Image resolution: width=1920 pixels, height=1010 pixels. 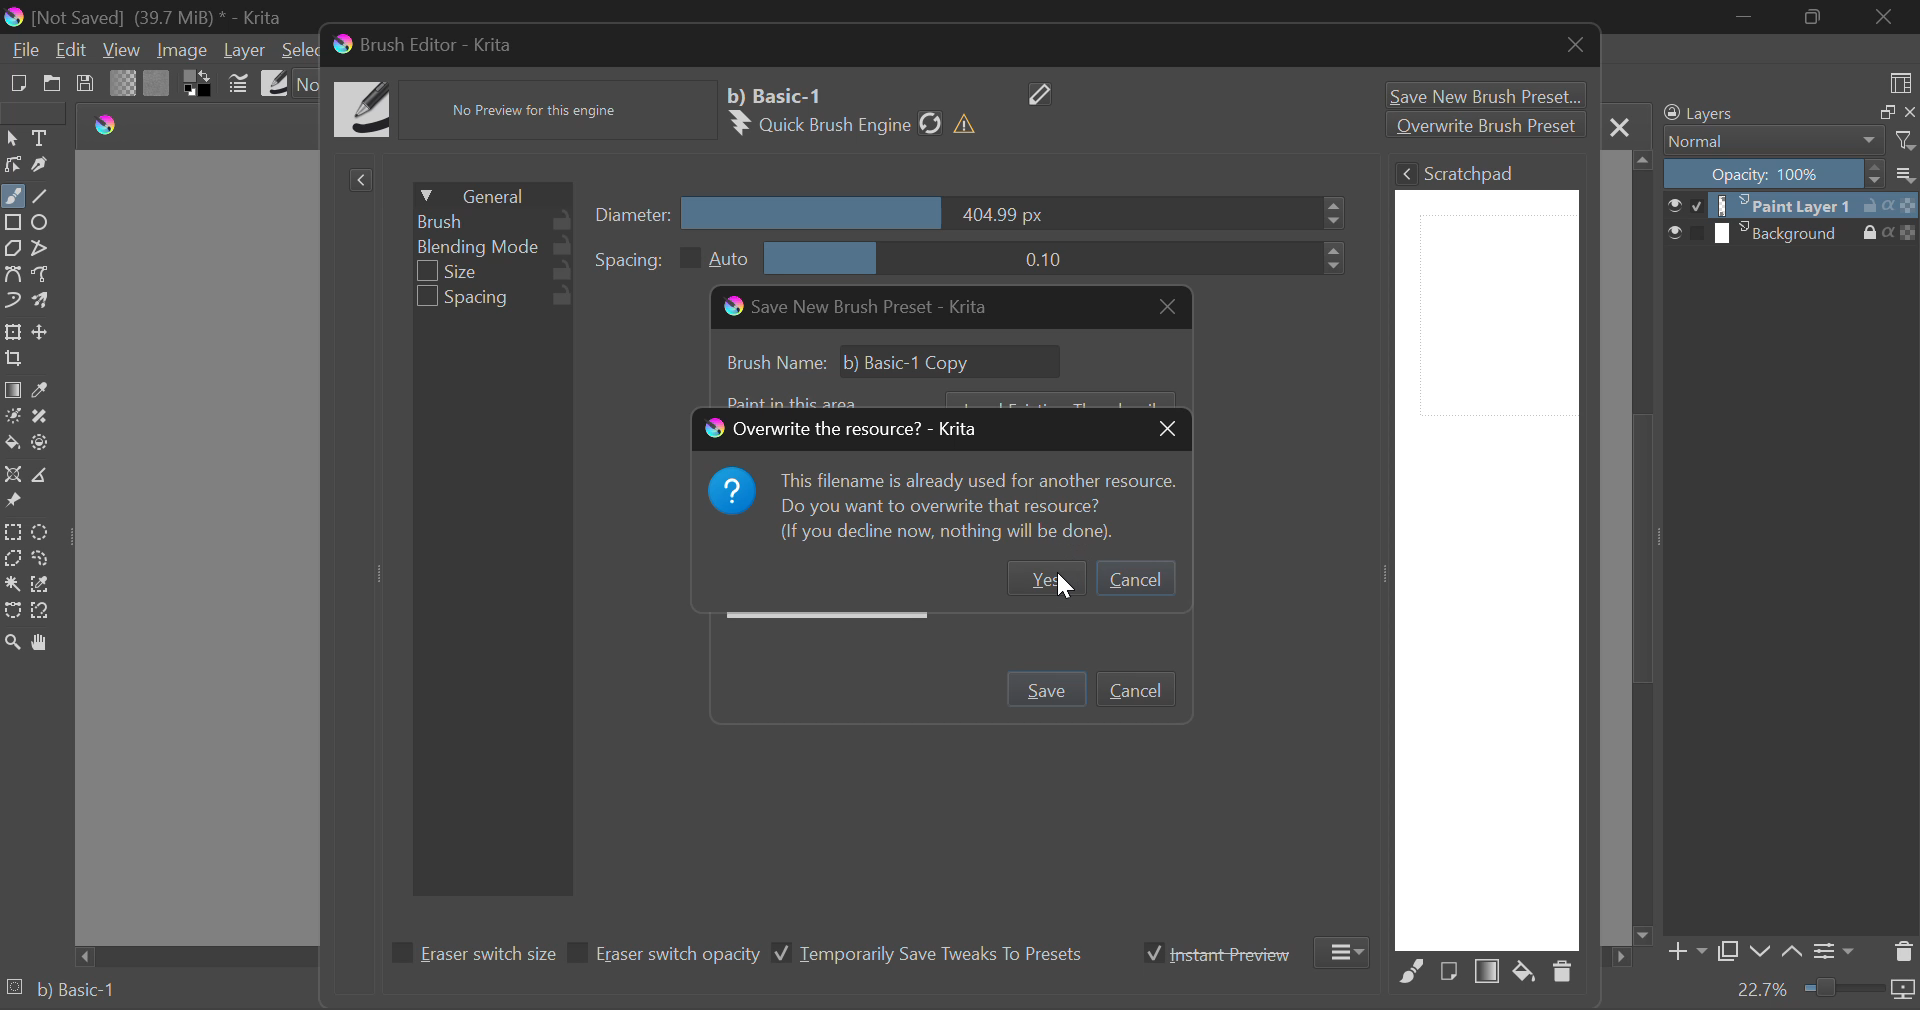 I want to click on Colorize Mask Tool, so click(x=12, y=416).